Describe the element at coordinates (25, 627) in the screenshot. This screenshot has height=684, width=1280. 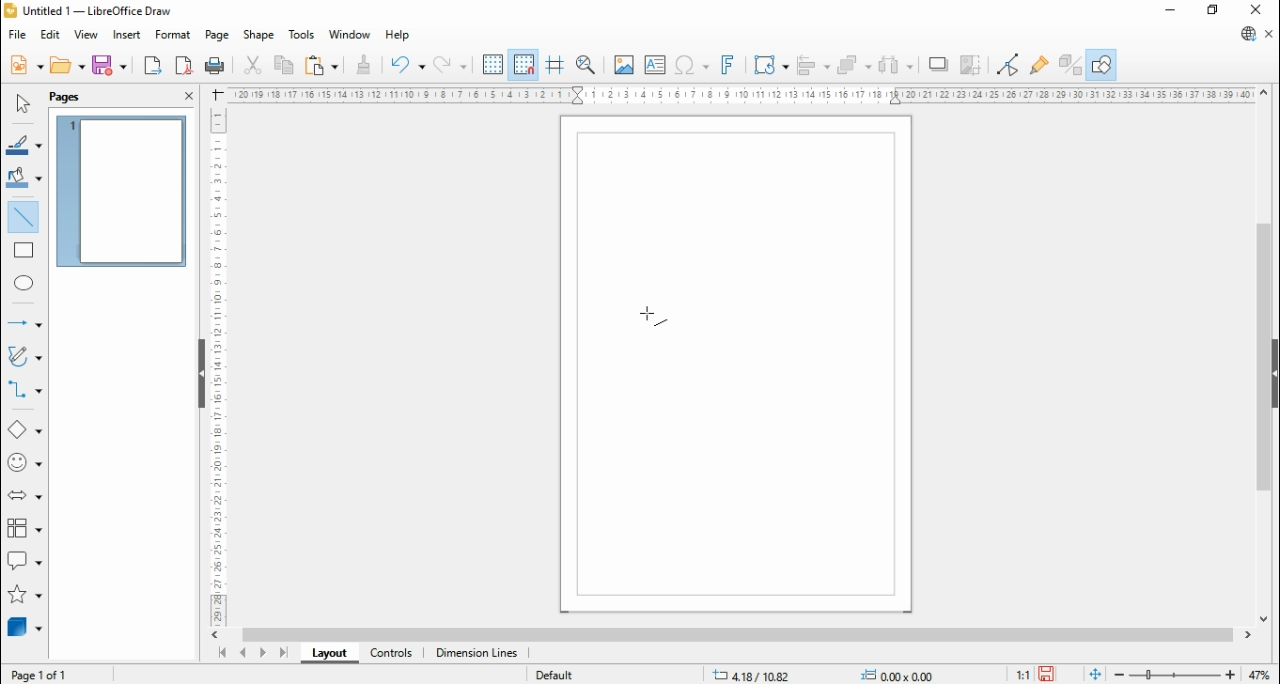
I see `3D objects` at that location.